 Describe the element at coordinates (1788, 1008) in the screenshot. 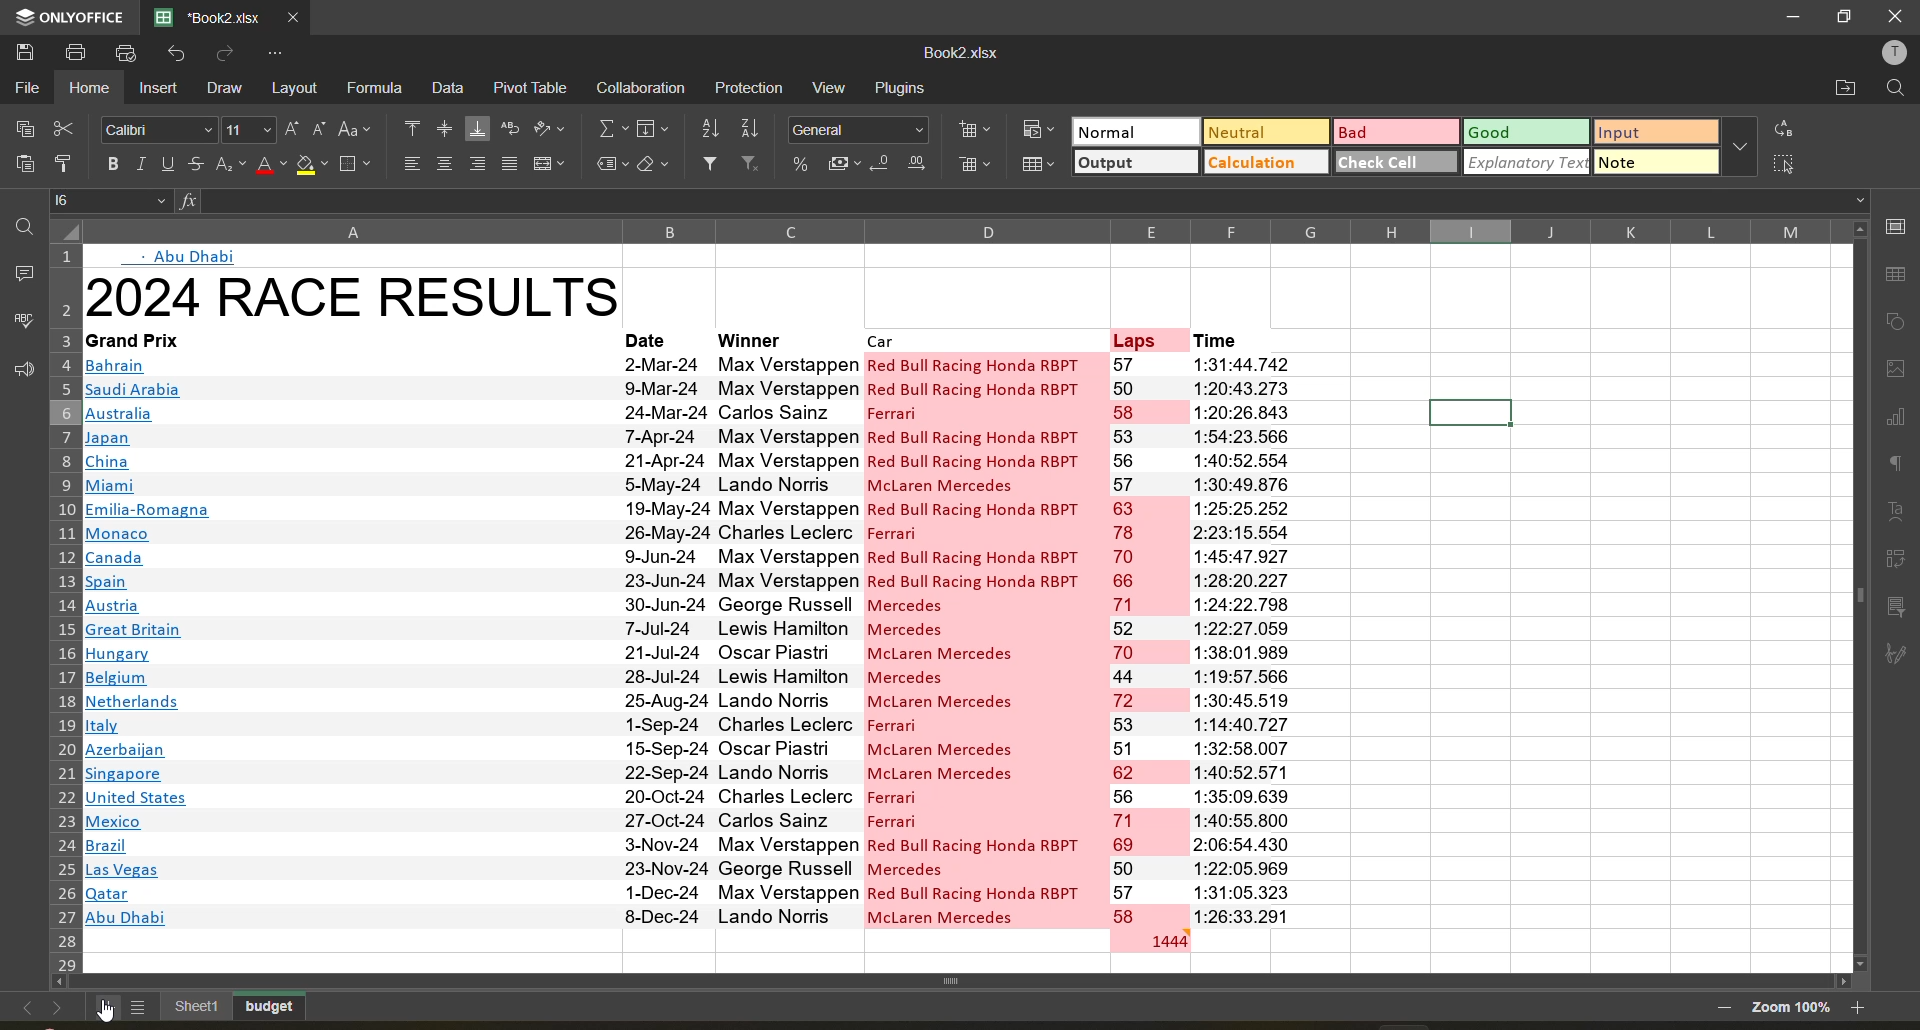

I see `zoom factor` at that location.